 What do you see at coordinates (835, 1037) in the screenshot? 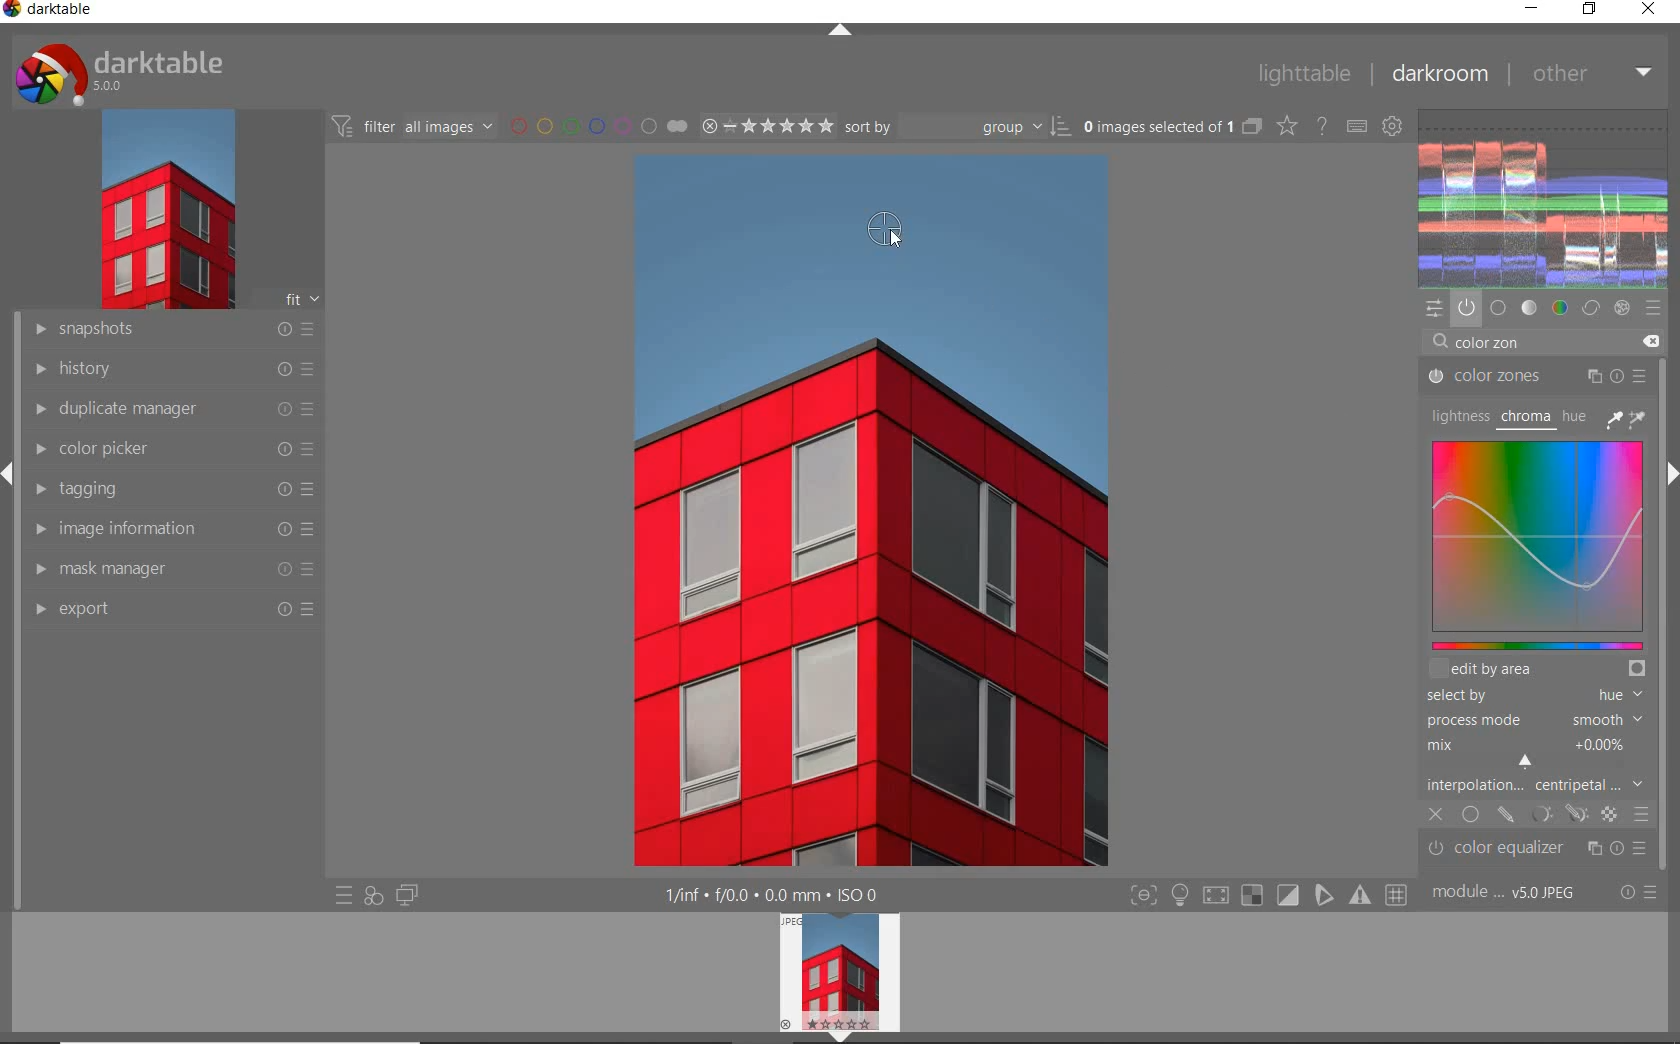
I see `expand/collapse` at bounding box center [835, 1037].